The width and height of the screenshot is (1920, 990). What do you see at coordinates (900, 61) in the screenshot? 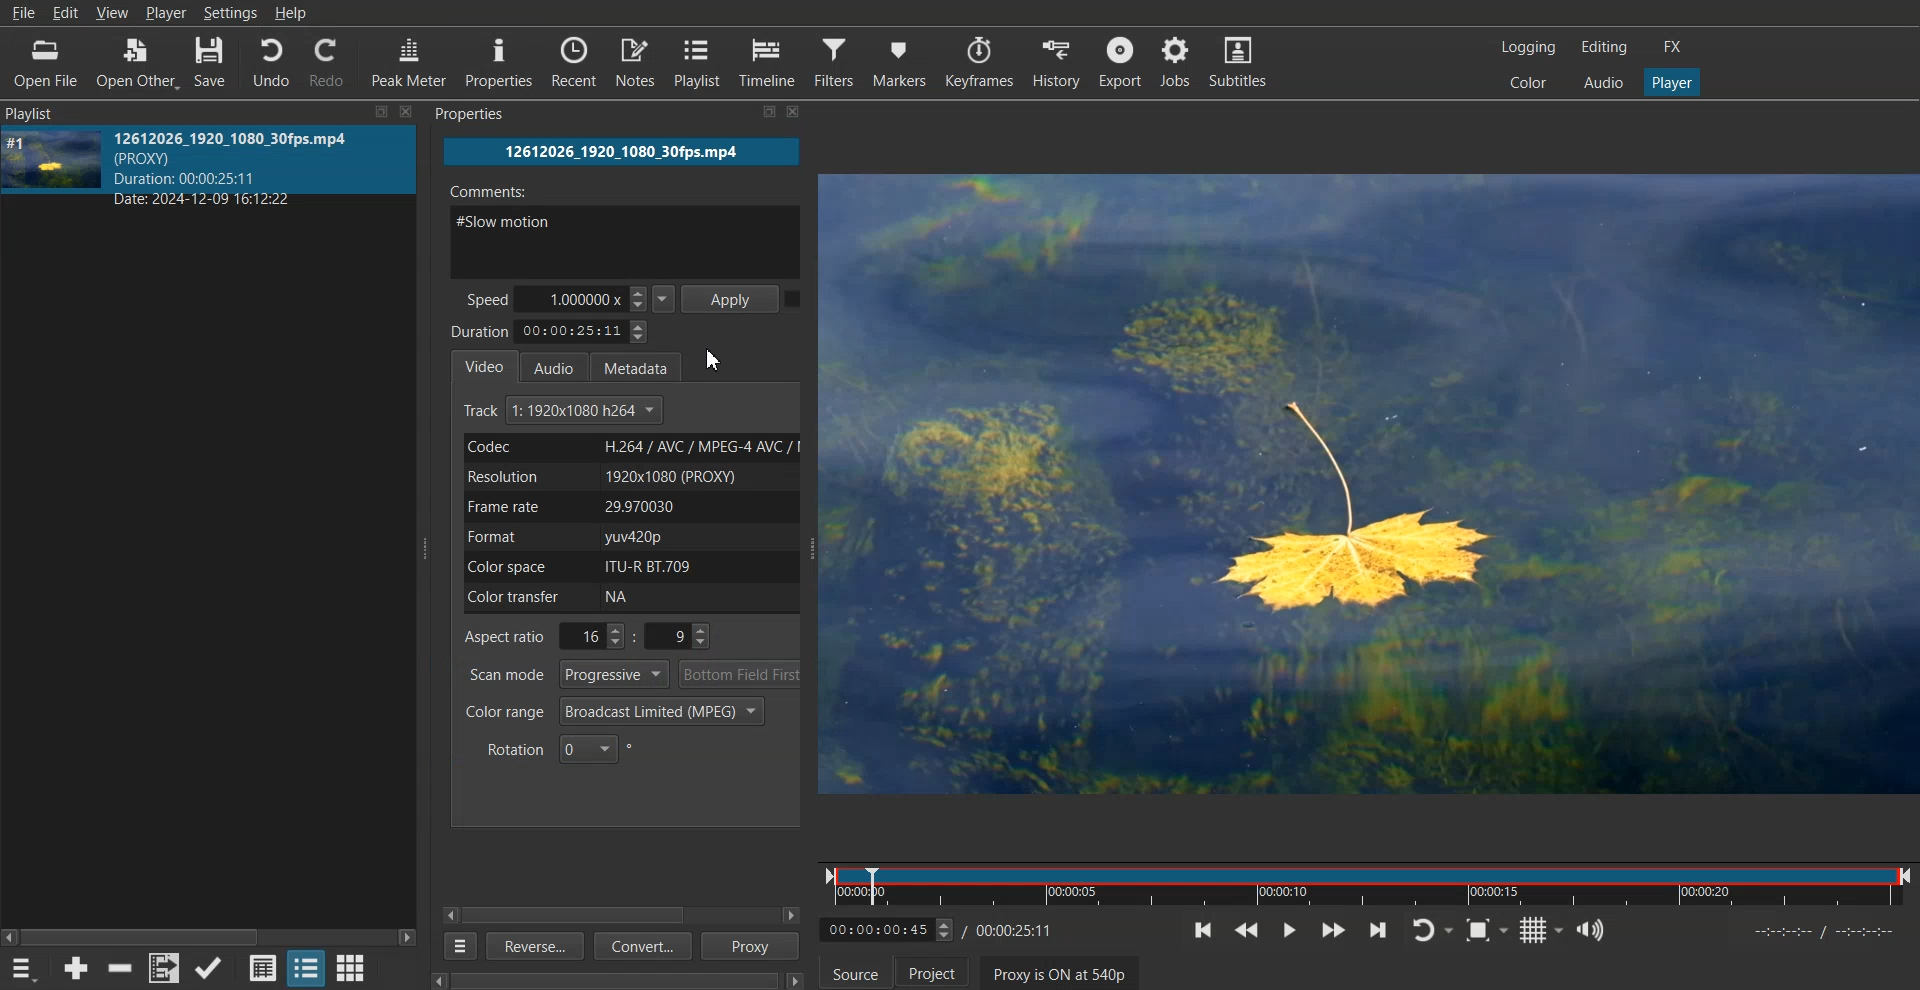
I see `Markers` at bounding box center [900, 61].